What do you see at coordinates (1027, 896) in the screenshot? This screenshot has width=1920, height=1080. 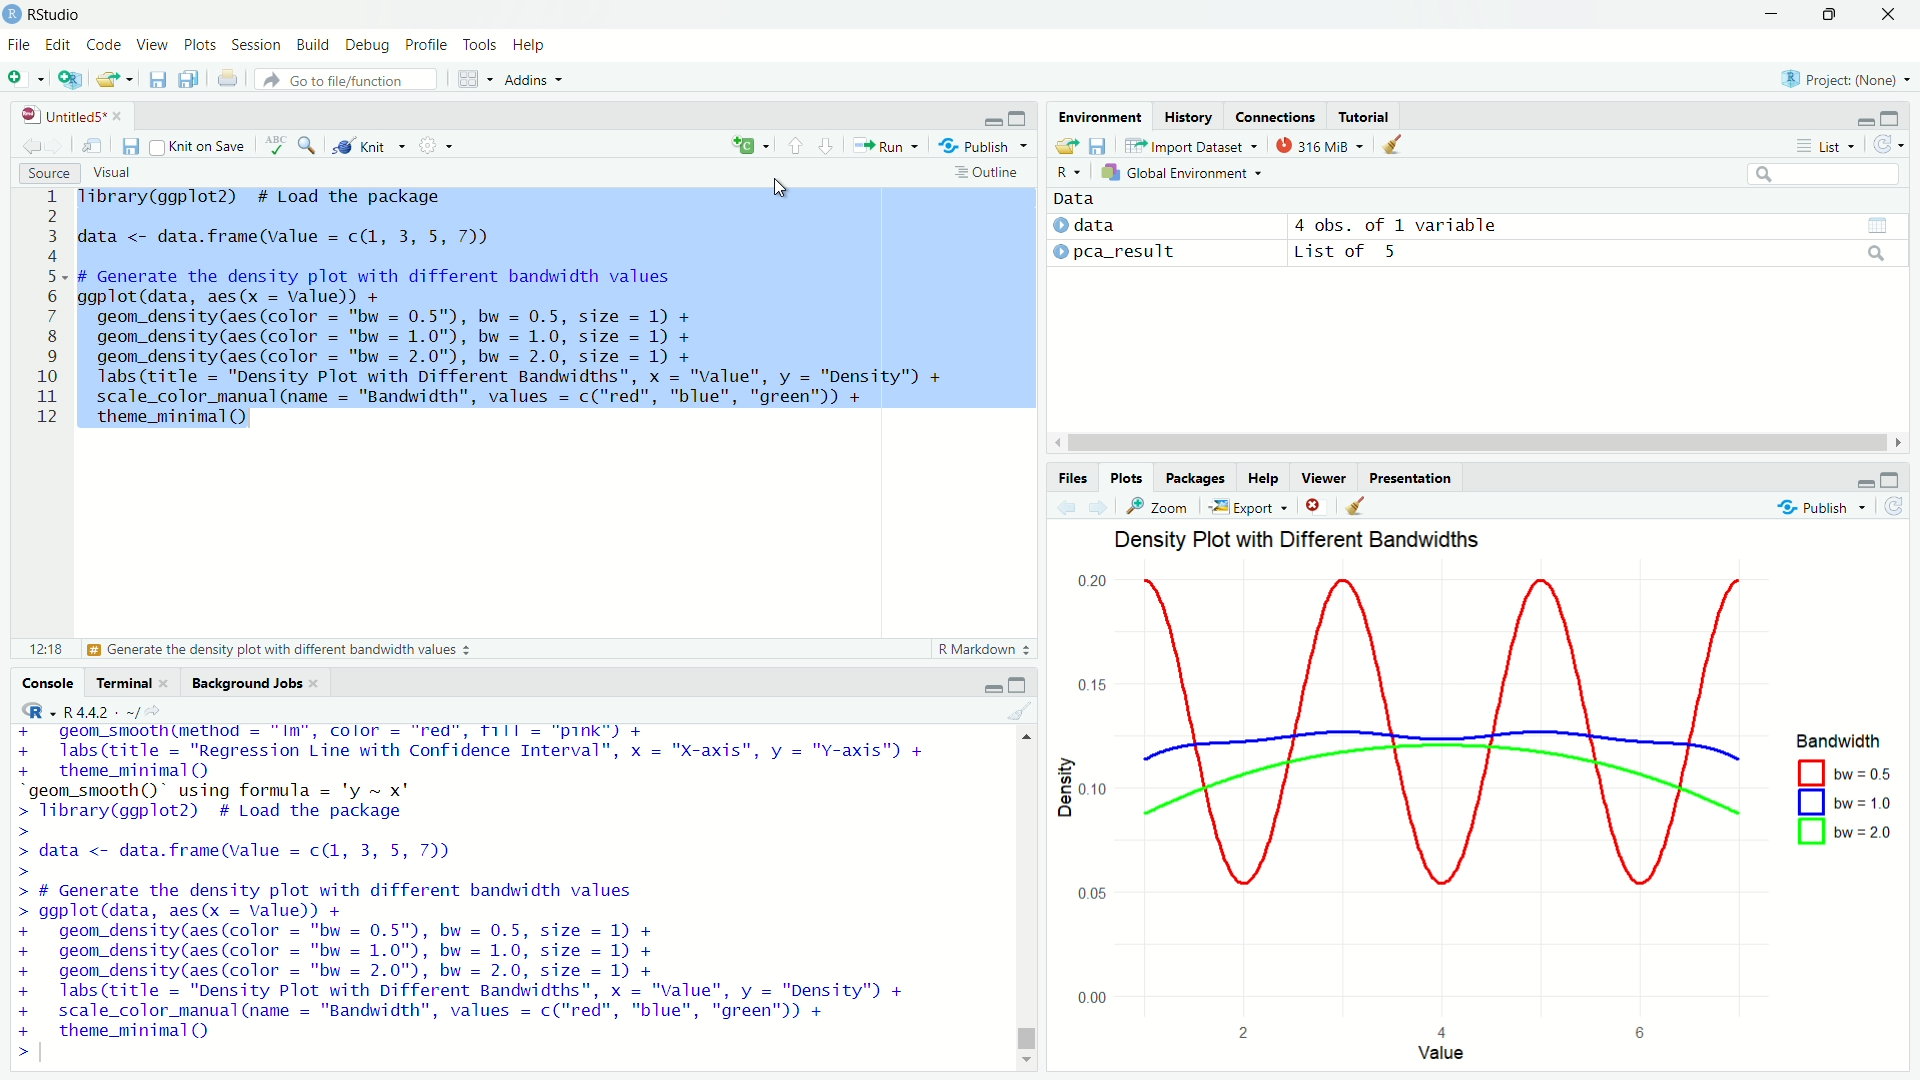 I see `vertical scroll bar` at bounding box center [1027, 896].